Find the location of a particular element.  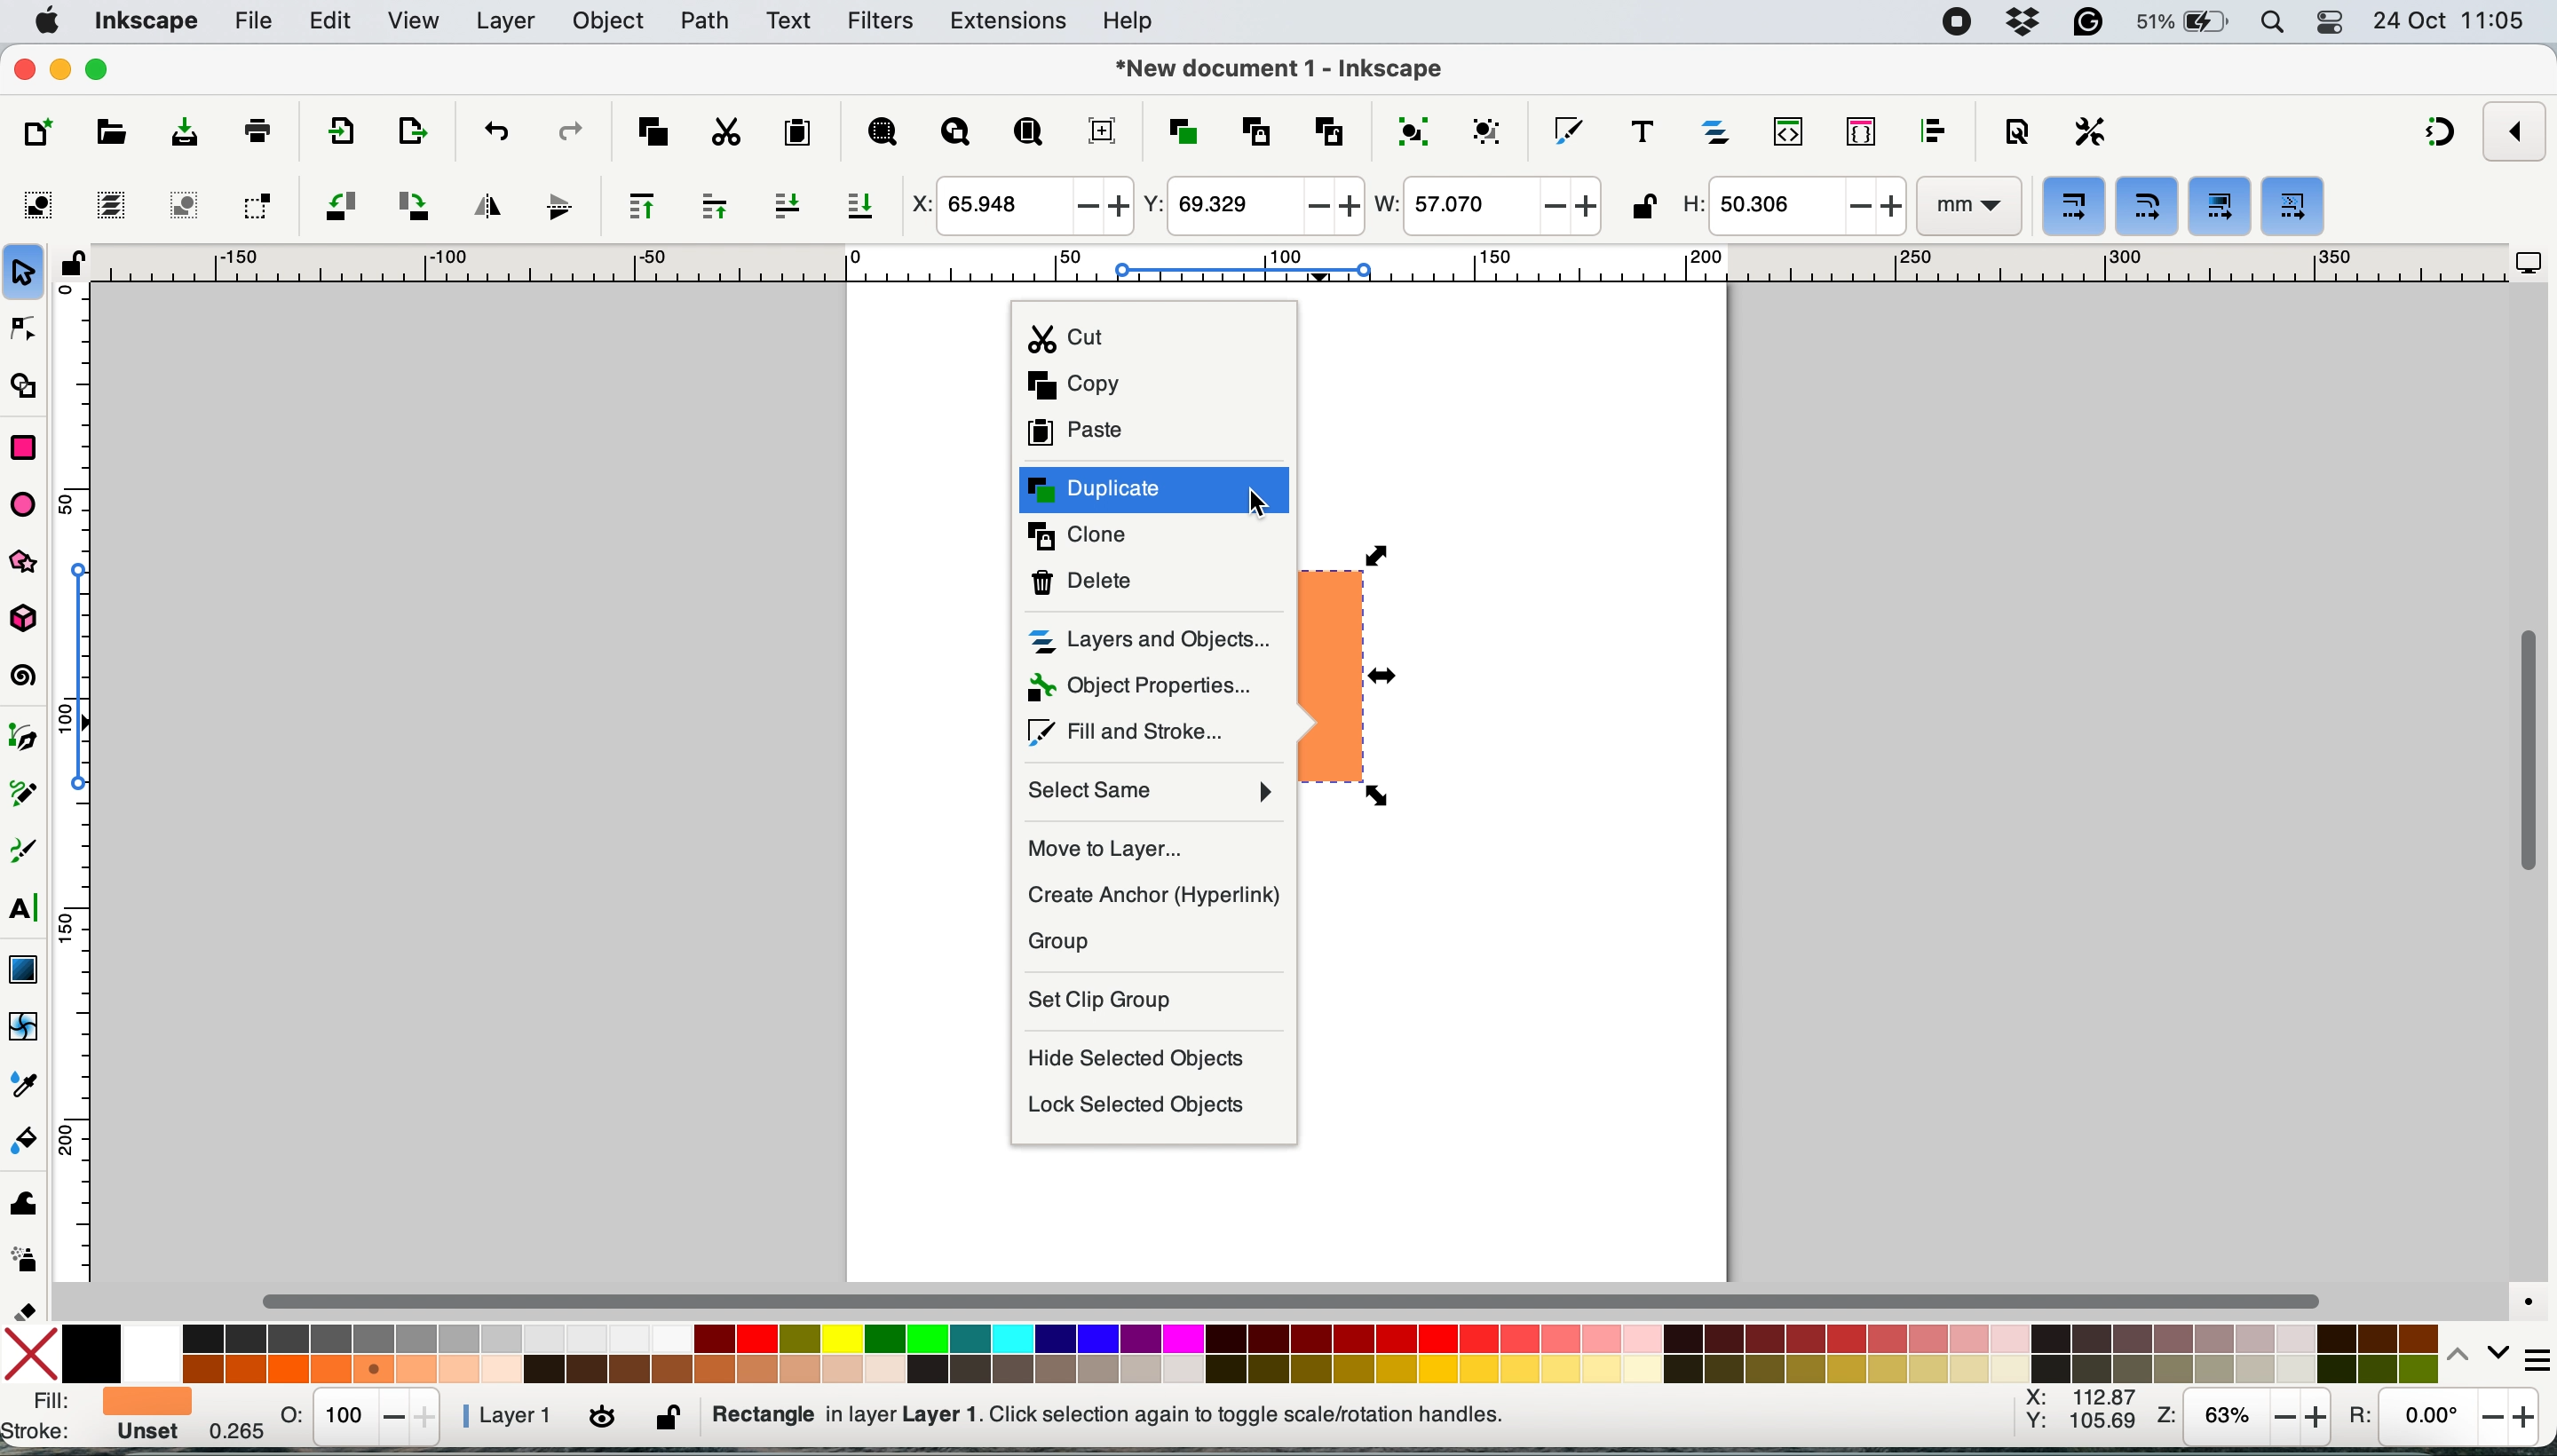

text tool is located at coordinates (25, 909).